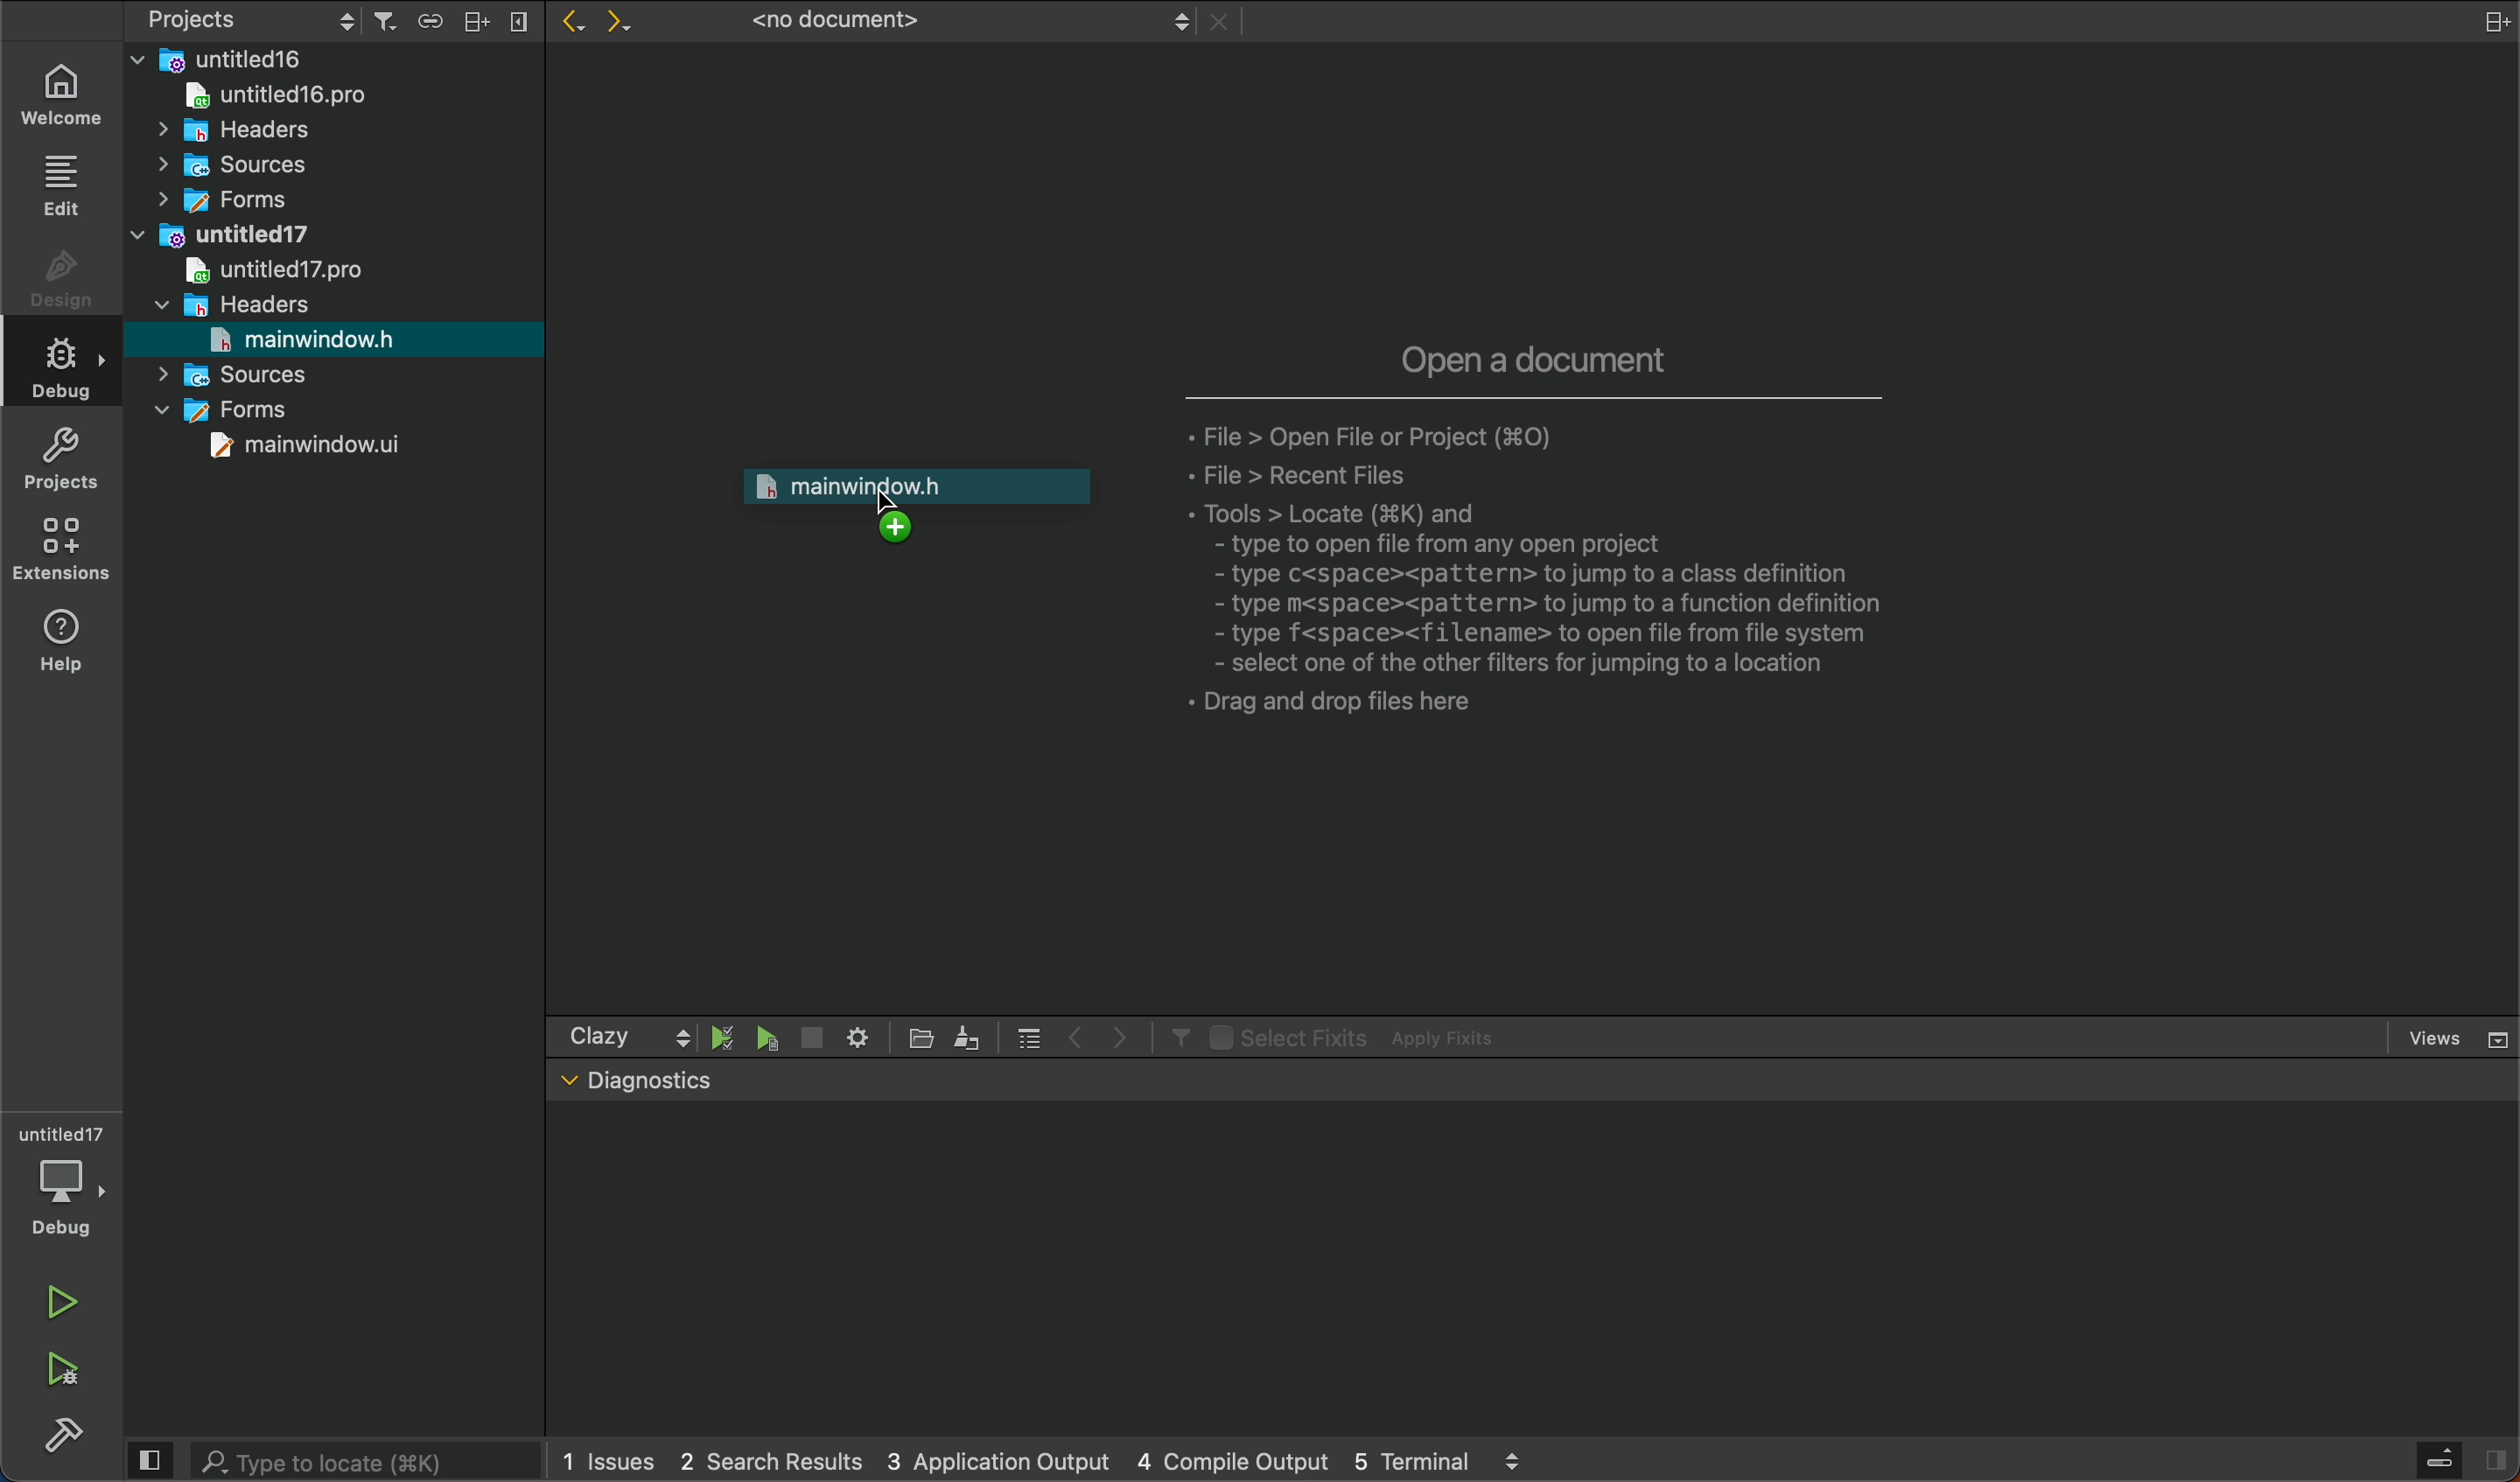 The image size is (2520, 1482). Describe the element at coordinates (228, 165) in the screenshot. I see `Sources` at that location.